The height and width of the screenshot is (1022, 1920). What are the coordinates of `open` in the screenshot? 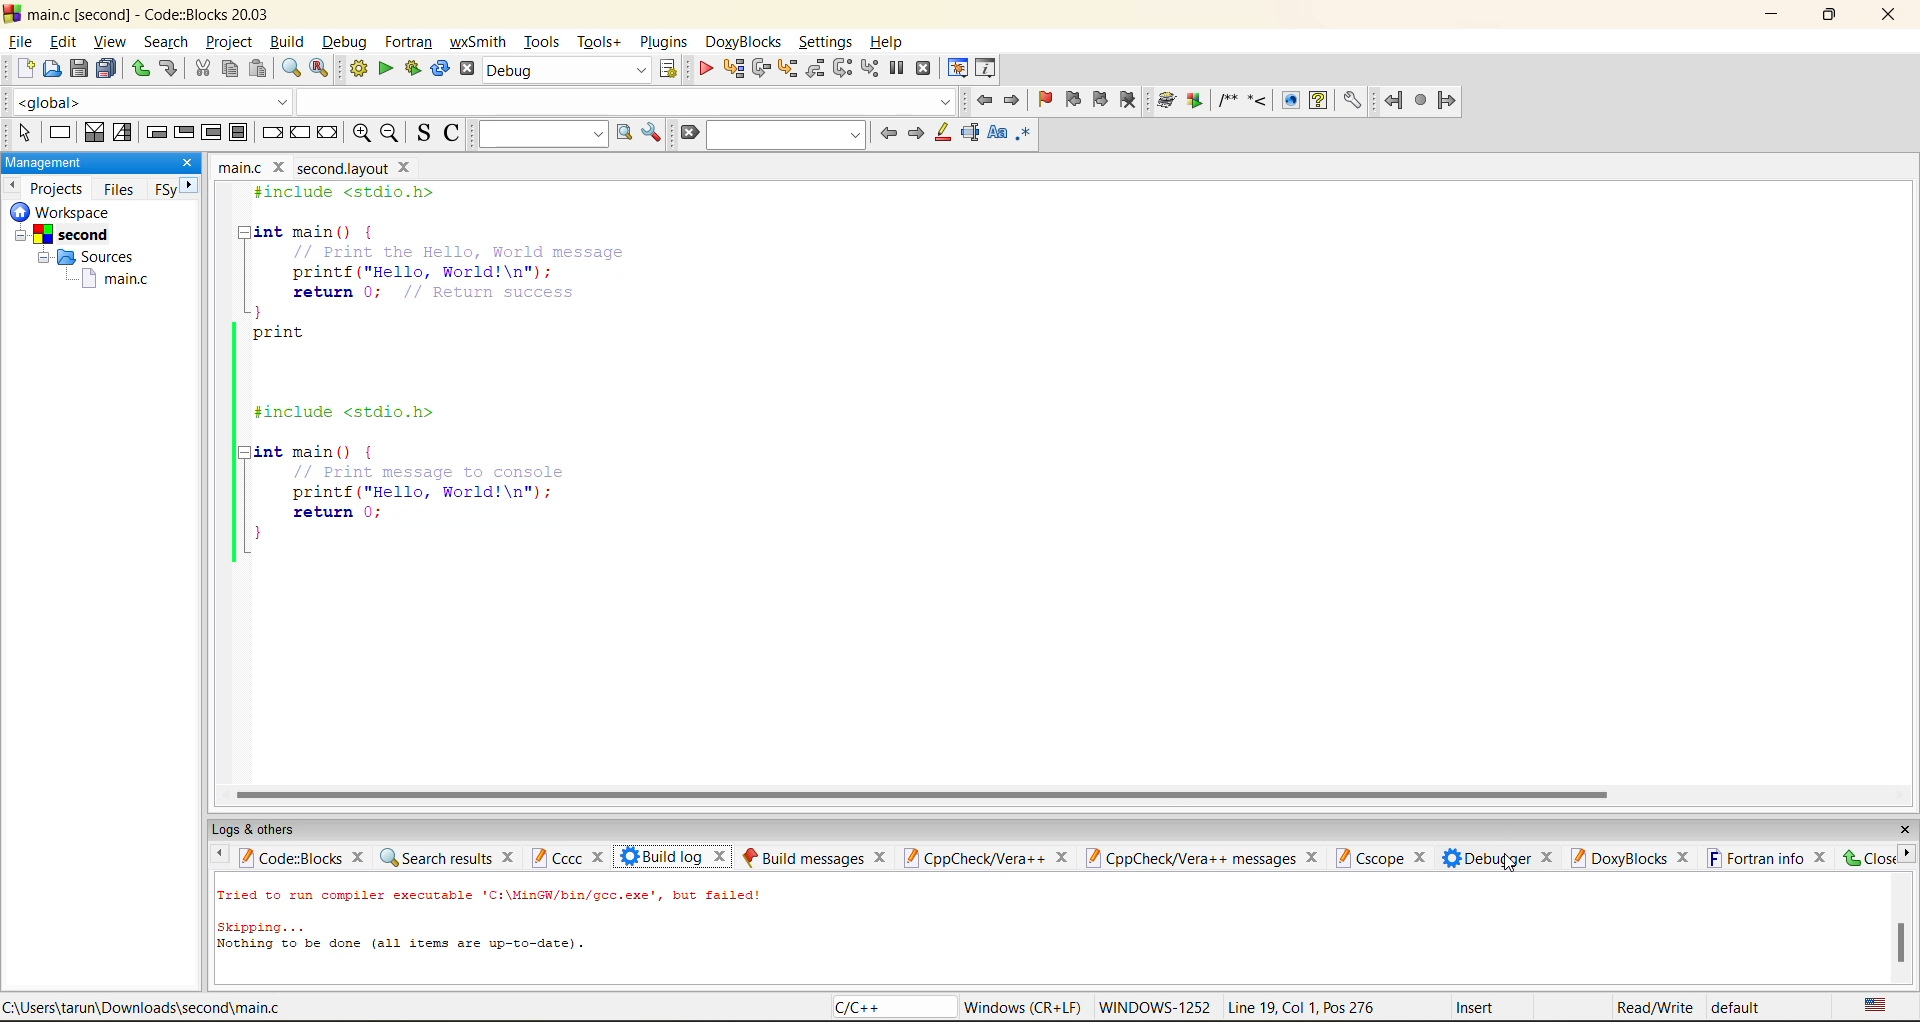 It's located at (48, 72).